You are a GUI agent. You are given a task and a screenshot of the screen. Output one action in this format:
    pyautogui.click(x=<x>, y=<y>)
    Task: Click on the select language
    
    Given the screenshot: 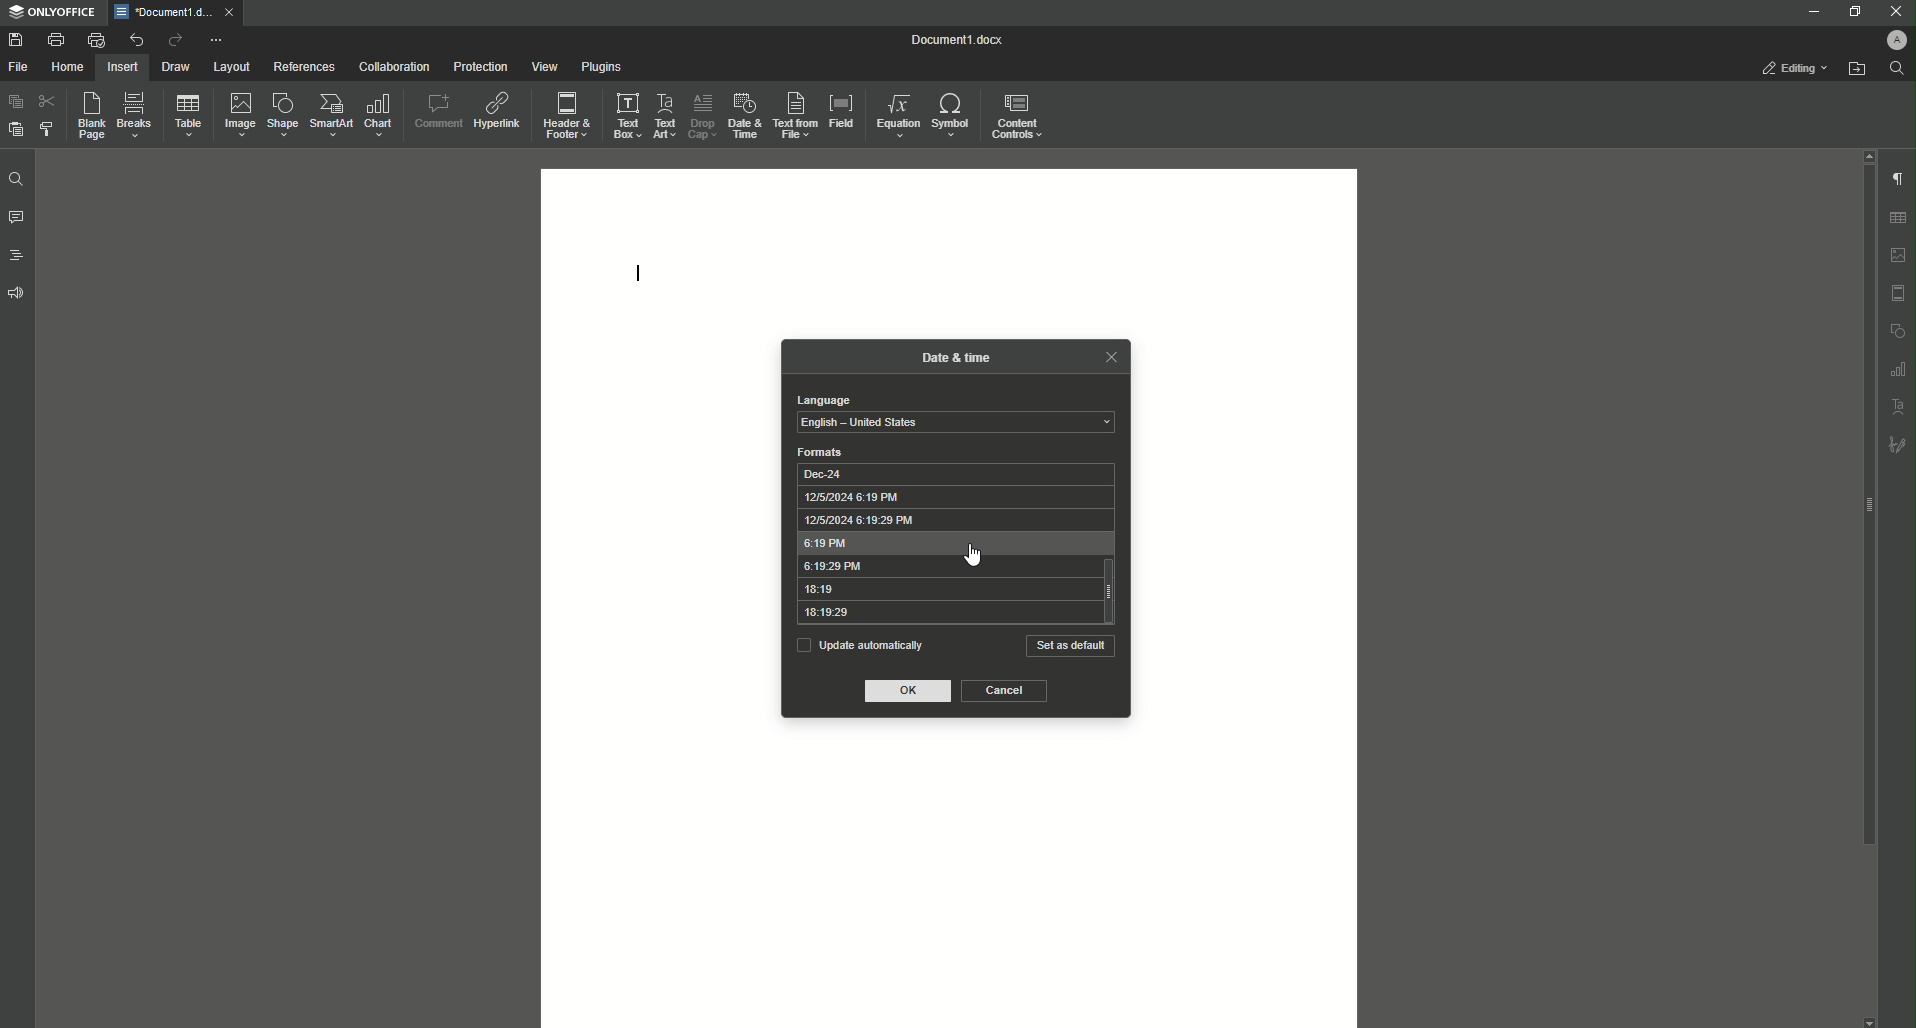 What is the action you would take?
    pyautogui.click(x=956, y=423)
    